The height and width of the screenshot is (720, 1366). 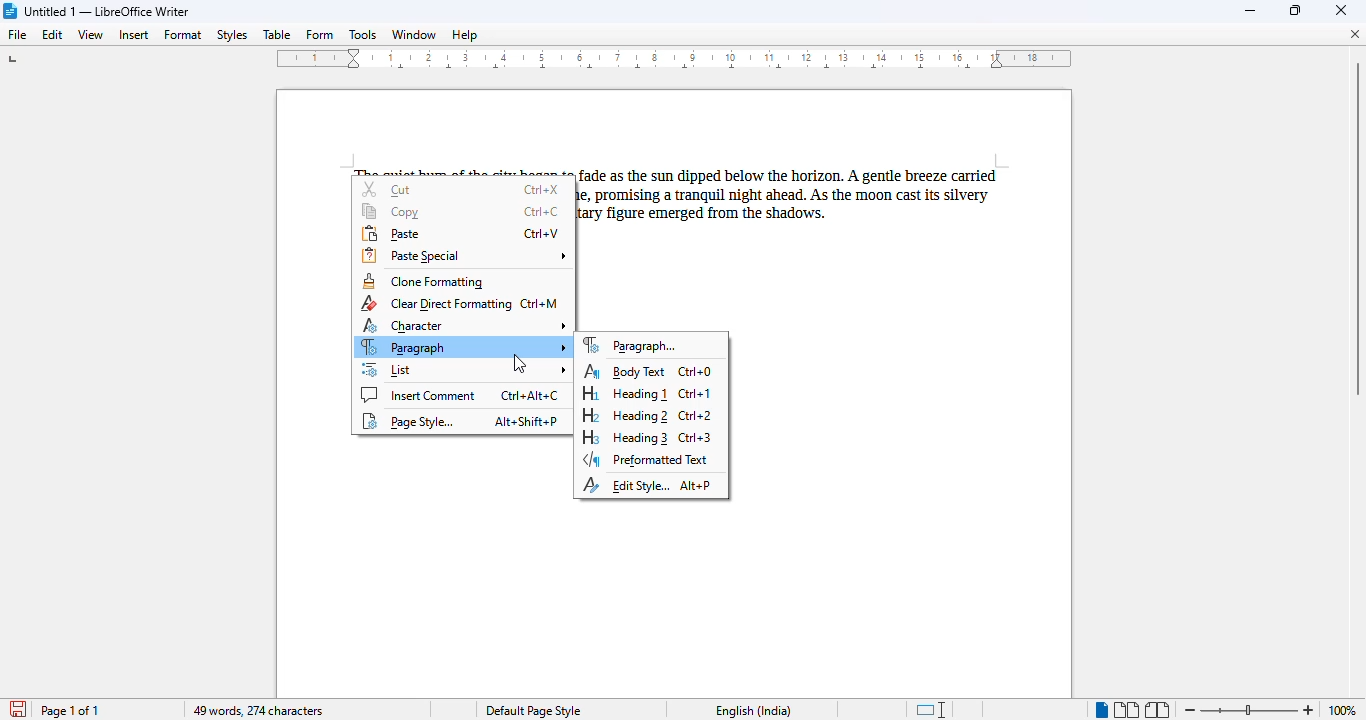 I want to click on logo, so click(x=10, y=11).